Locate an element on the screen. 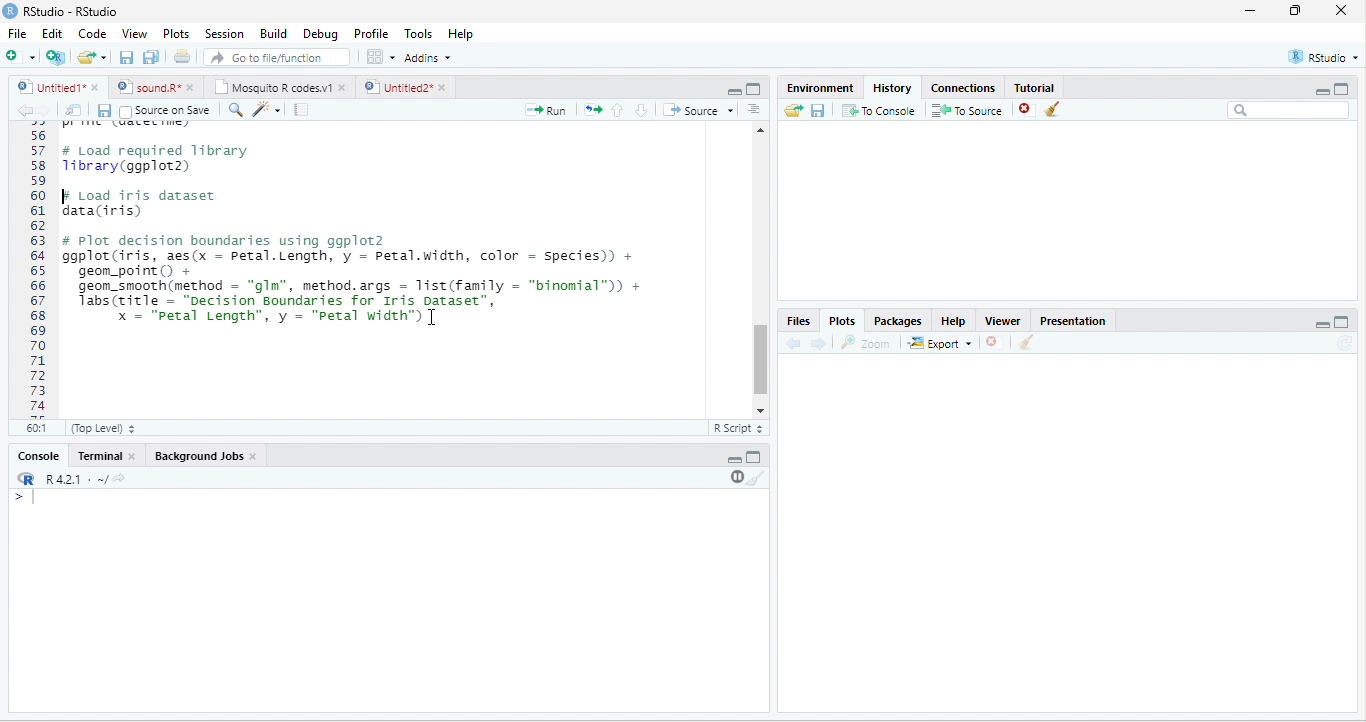 This screenshot has width=1366, height=722. save is located at coordinates (817, 111).